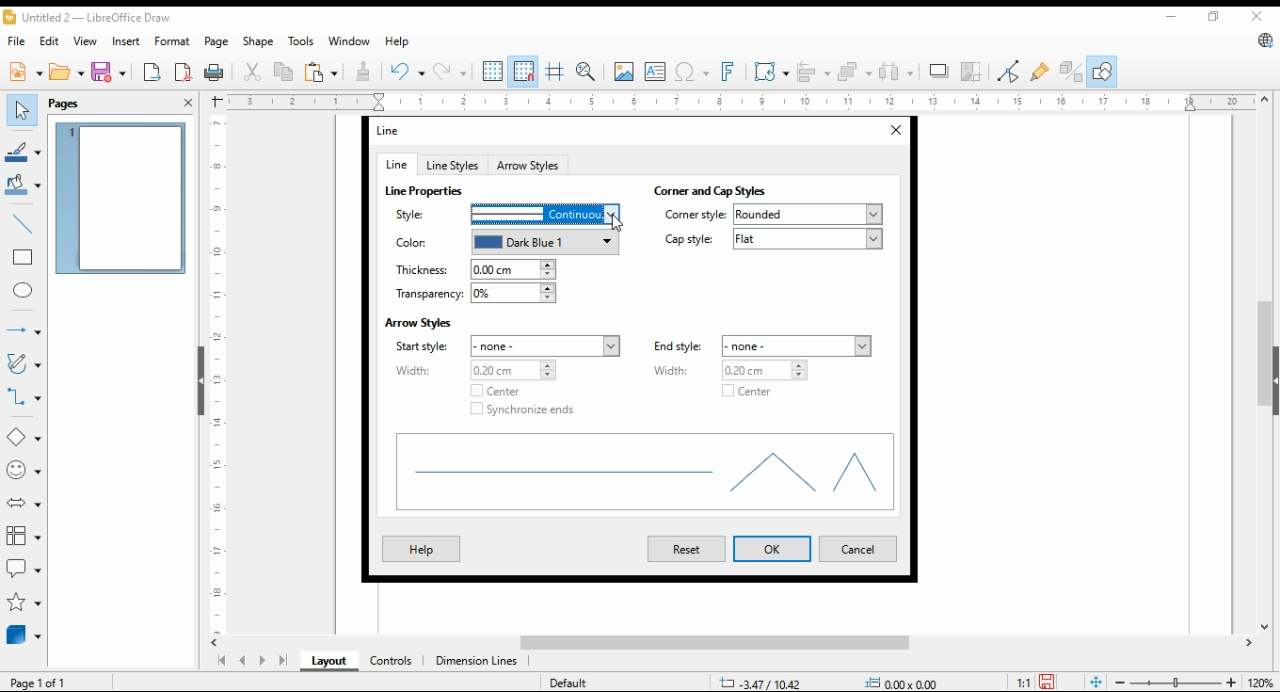 This screenshot has width=1280, height=692. I want to click on symbol shapes, so click(25, 469).